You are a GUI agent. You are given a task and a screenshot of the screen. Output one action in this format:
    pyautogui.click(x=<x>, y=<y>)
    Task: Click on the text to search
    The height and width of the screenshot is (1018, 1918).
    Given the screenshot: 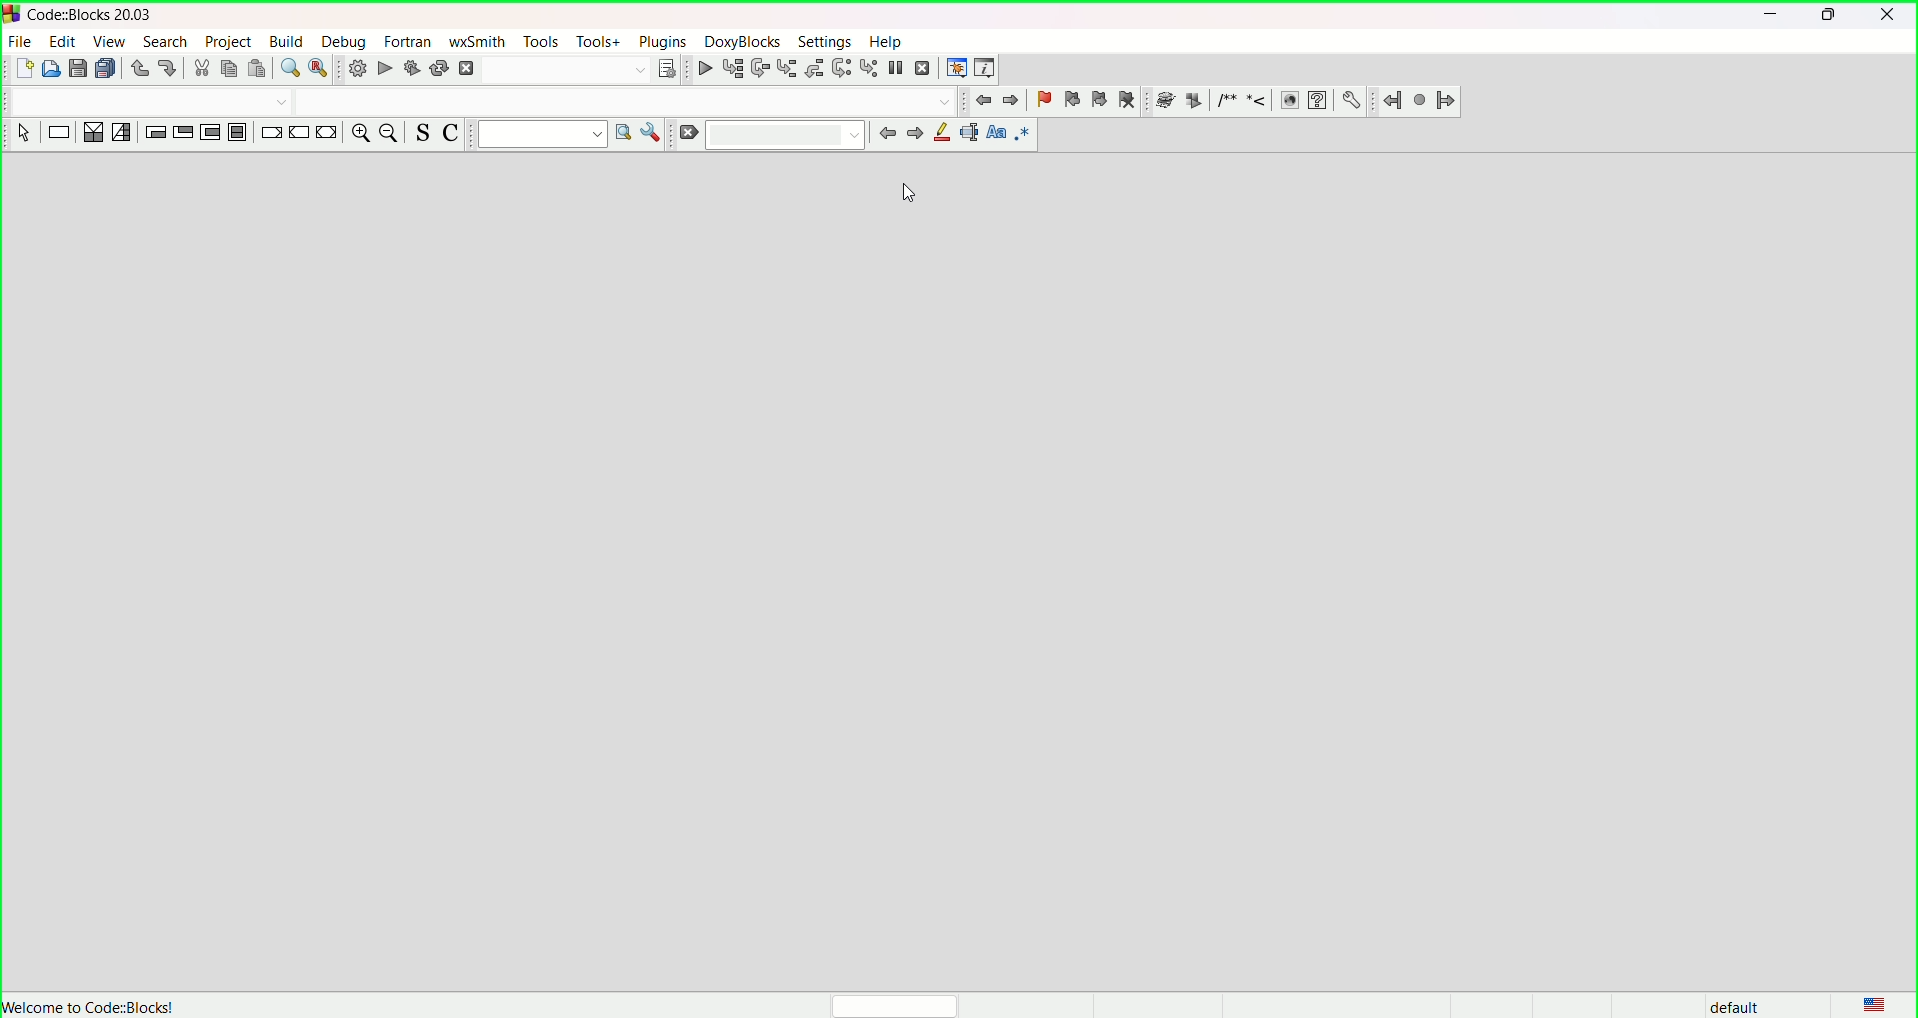 What is the action you would take?
    pyautogui.click(x=542, y=135)
    